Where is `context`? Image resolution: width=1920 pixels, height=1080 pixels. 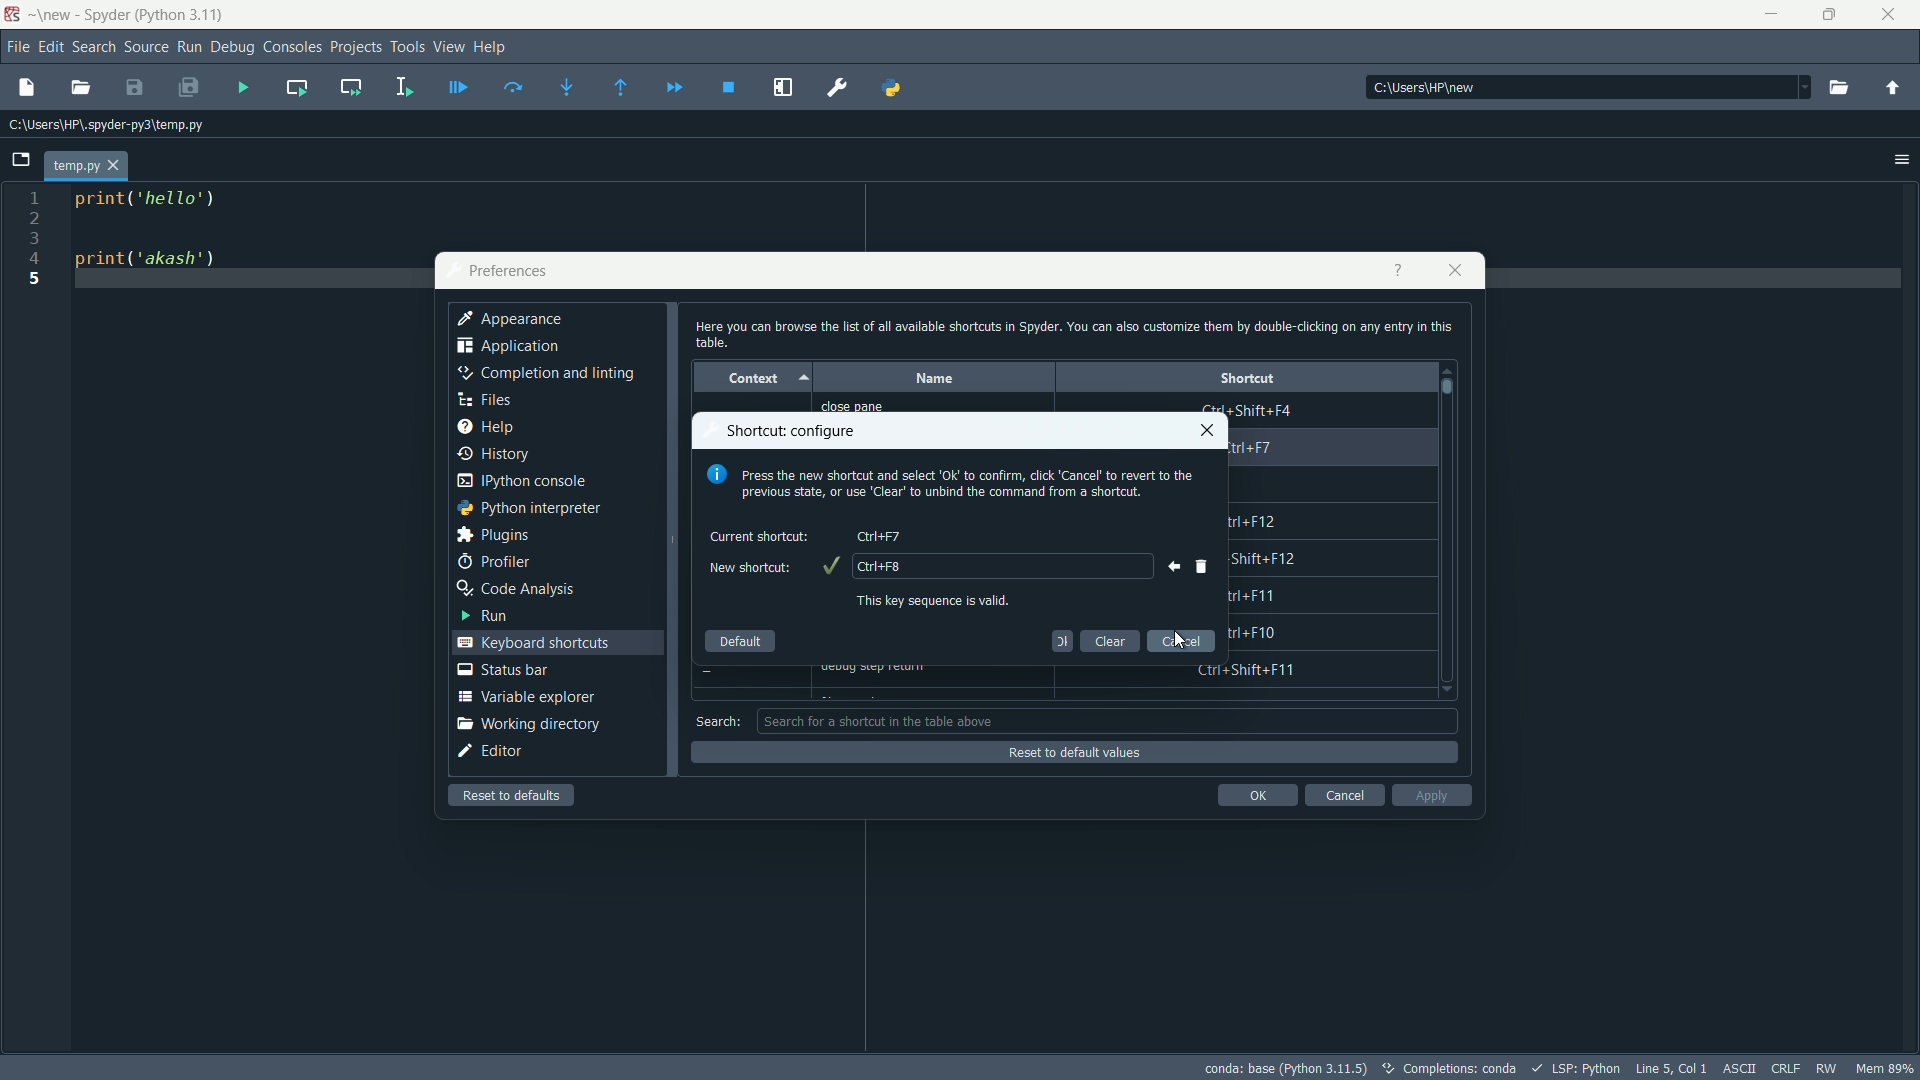 context is located at coordinates (749, 377).